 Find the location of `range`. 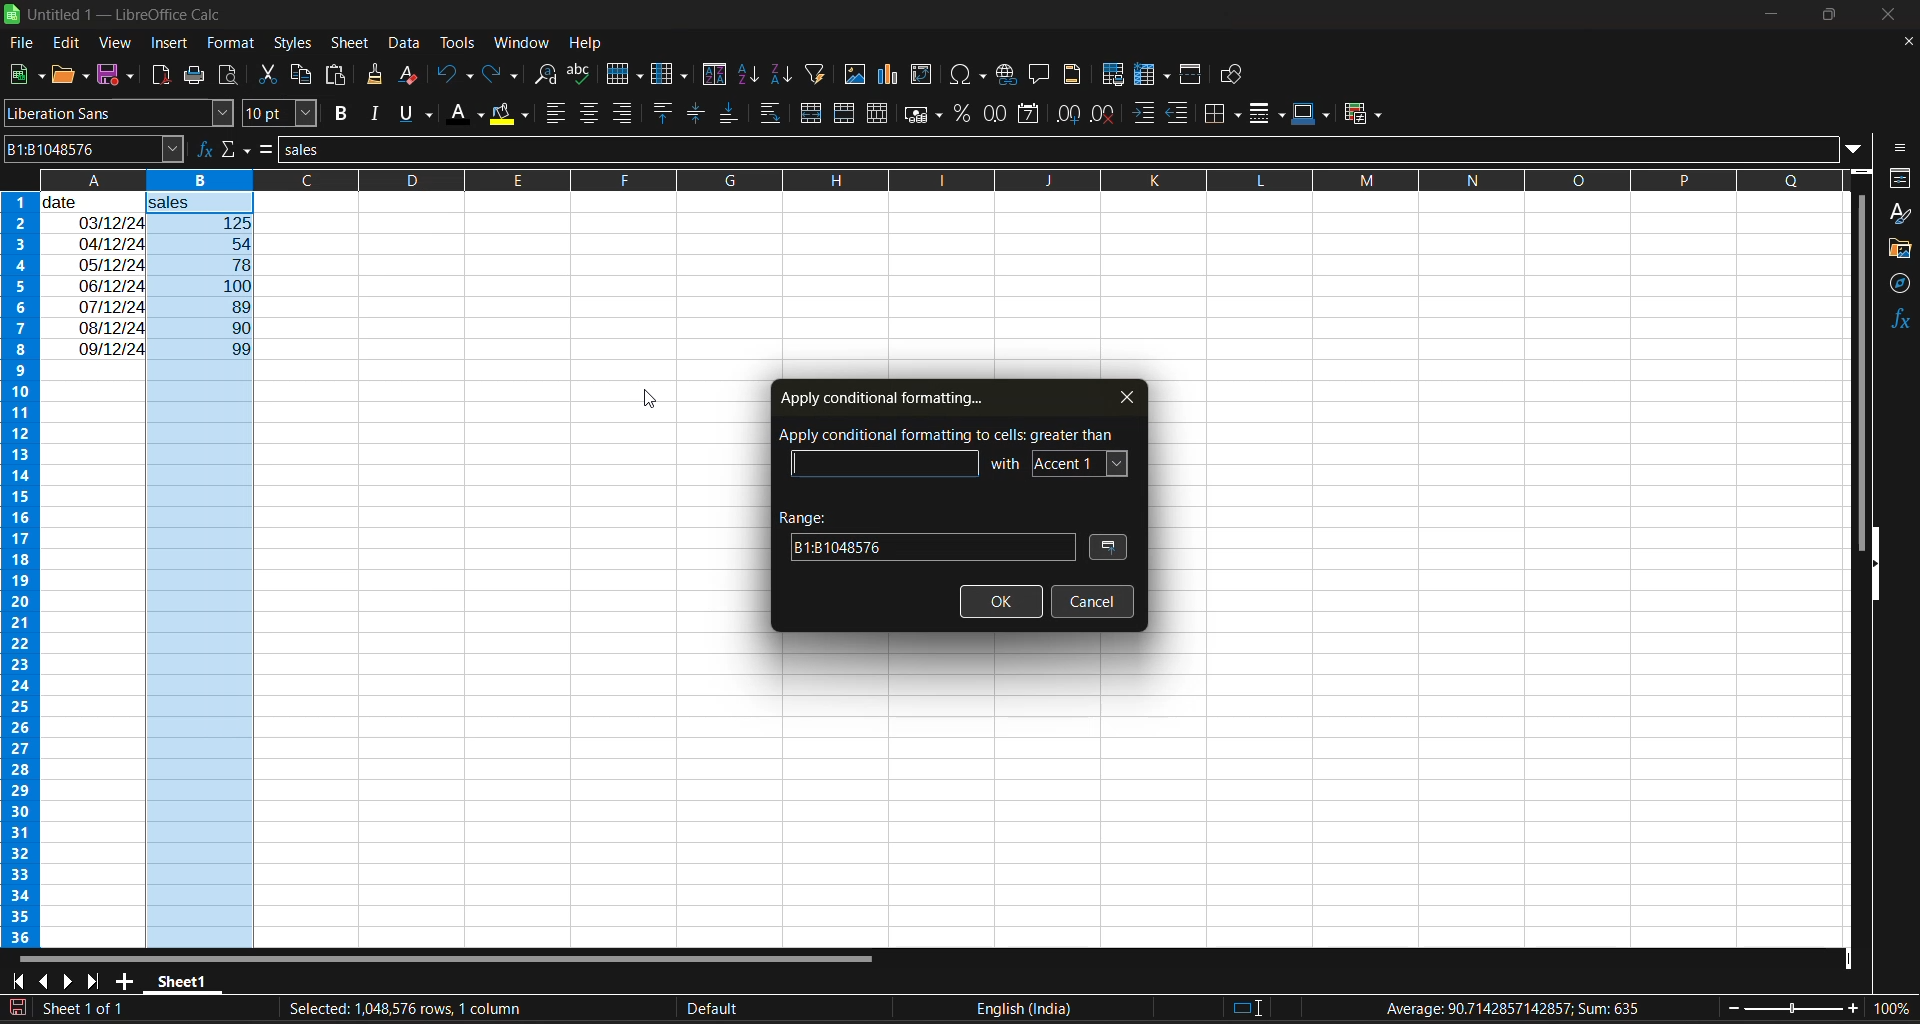

range is located at coordinates (925, 533).